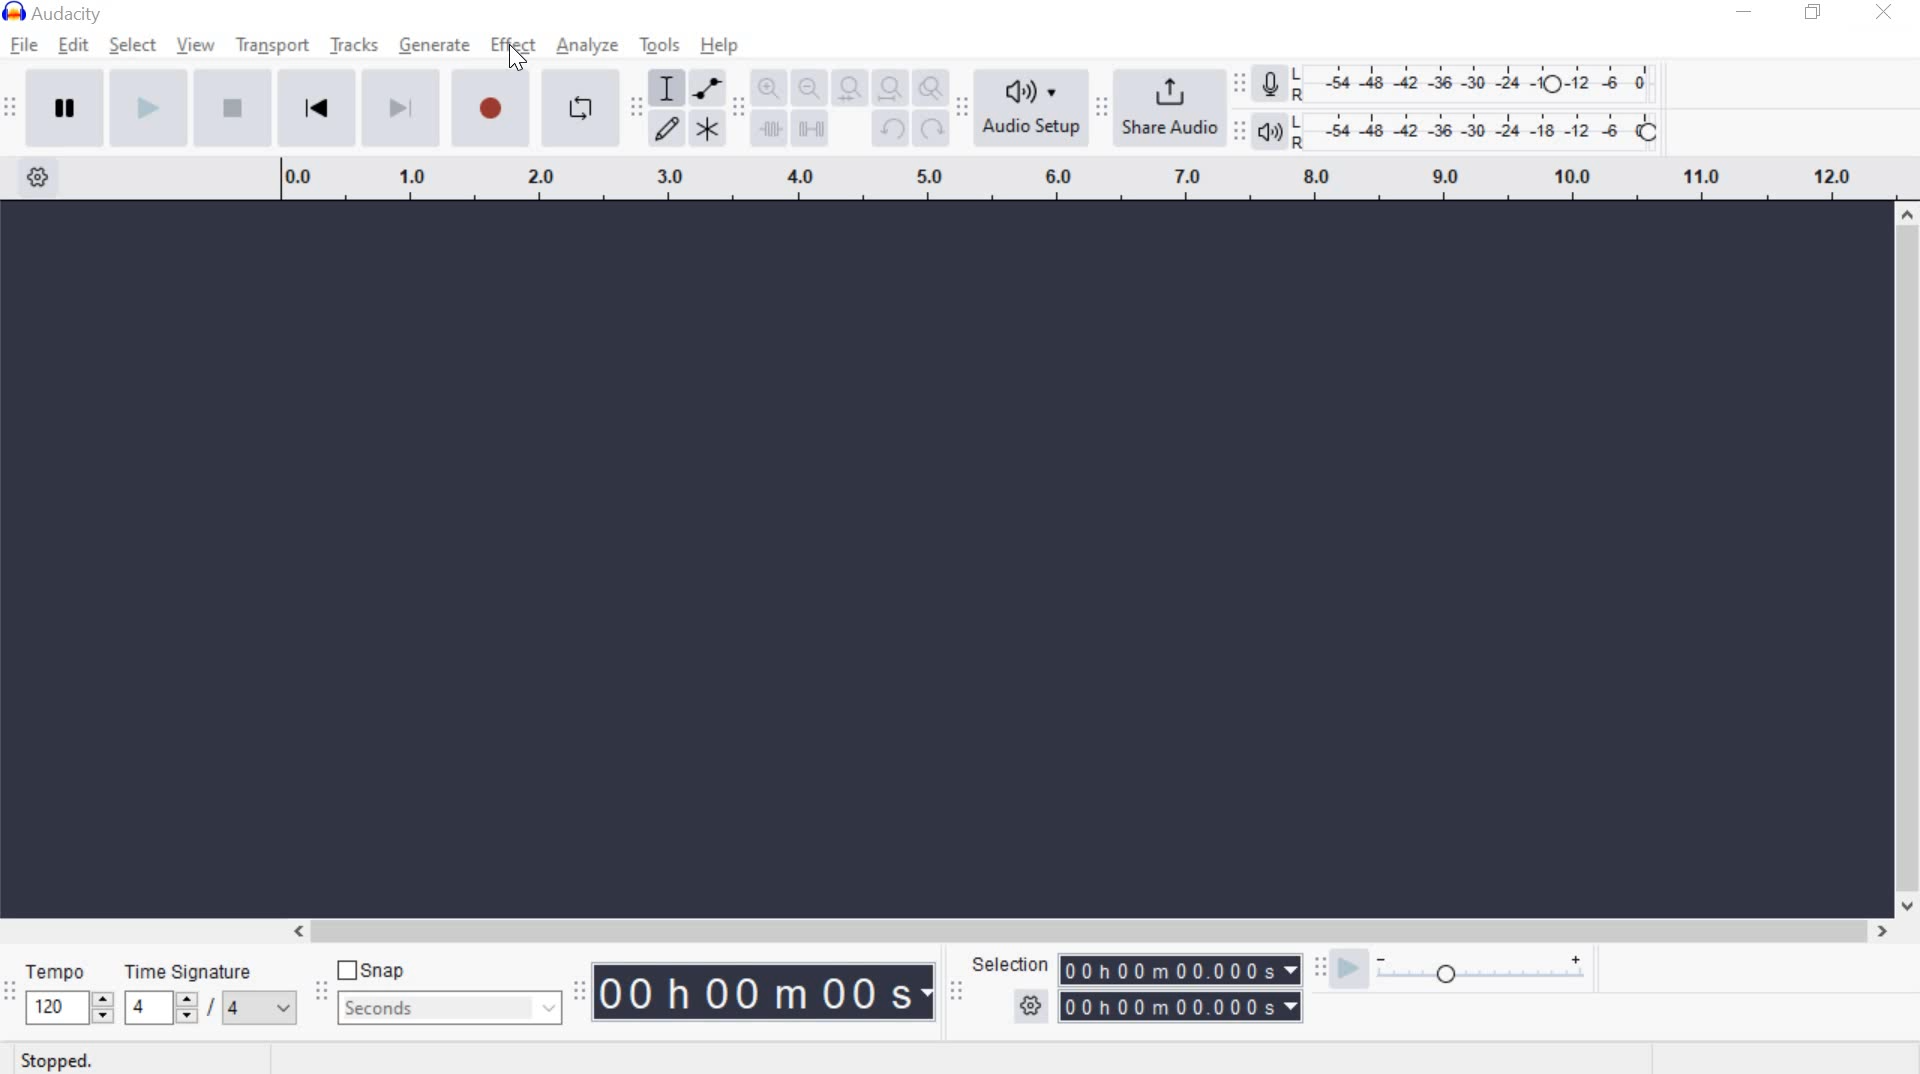 This screenshot has height=1074, width=1920. Describe the element at coordinates (1240, 84) in the screenshot. I see `Recording Meter Toolbar` at that location.